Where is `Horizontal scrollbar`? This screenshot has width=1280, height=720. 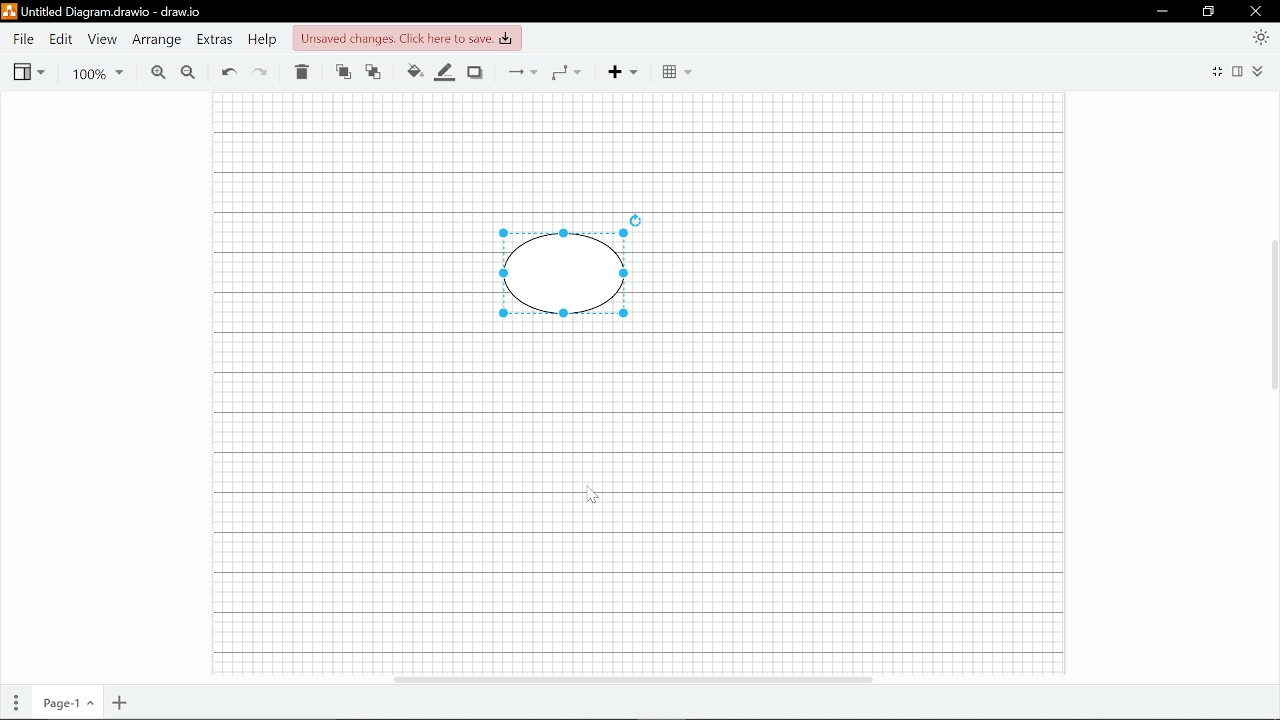 Horizontal scrollbar is located at coordinates (631, 676).